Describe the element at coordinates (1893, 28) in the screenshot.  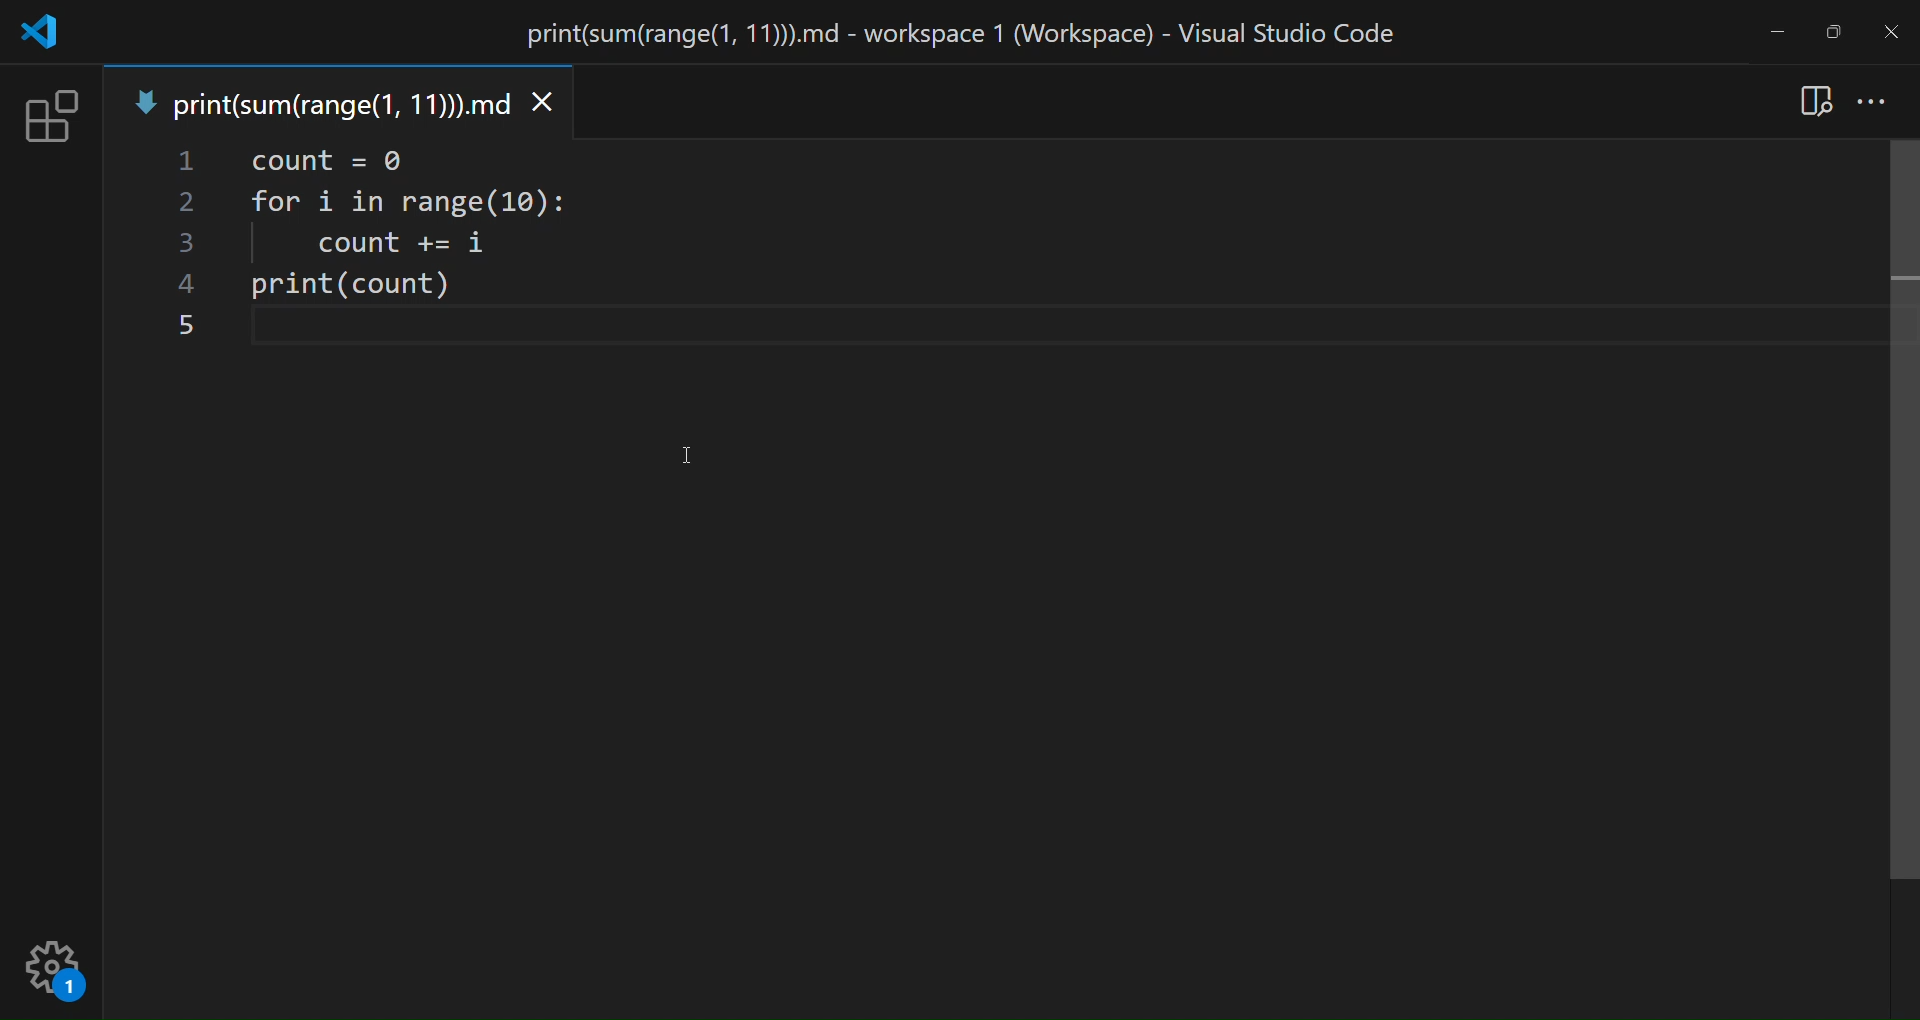
I see `close` at that location.